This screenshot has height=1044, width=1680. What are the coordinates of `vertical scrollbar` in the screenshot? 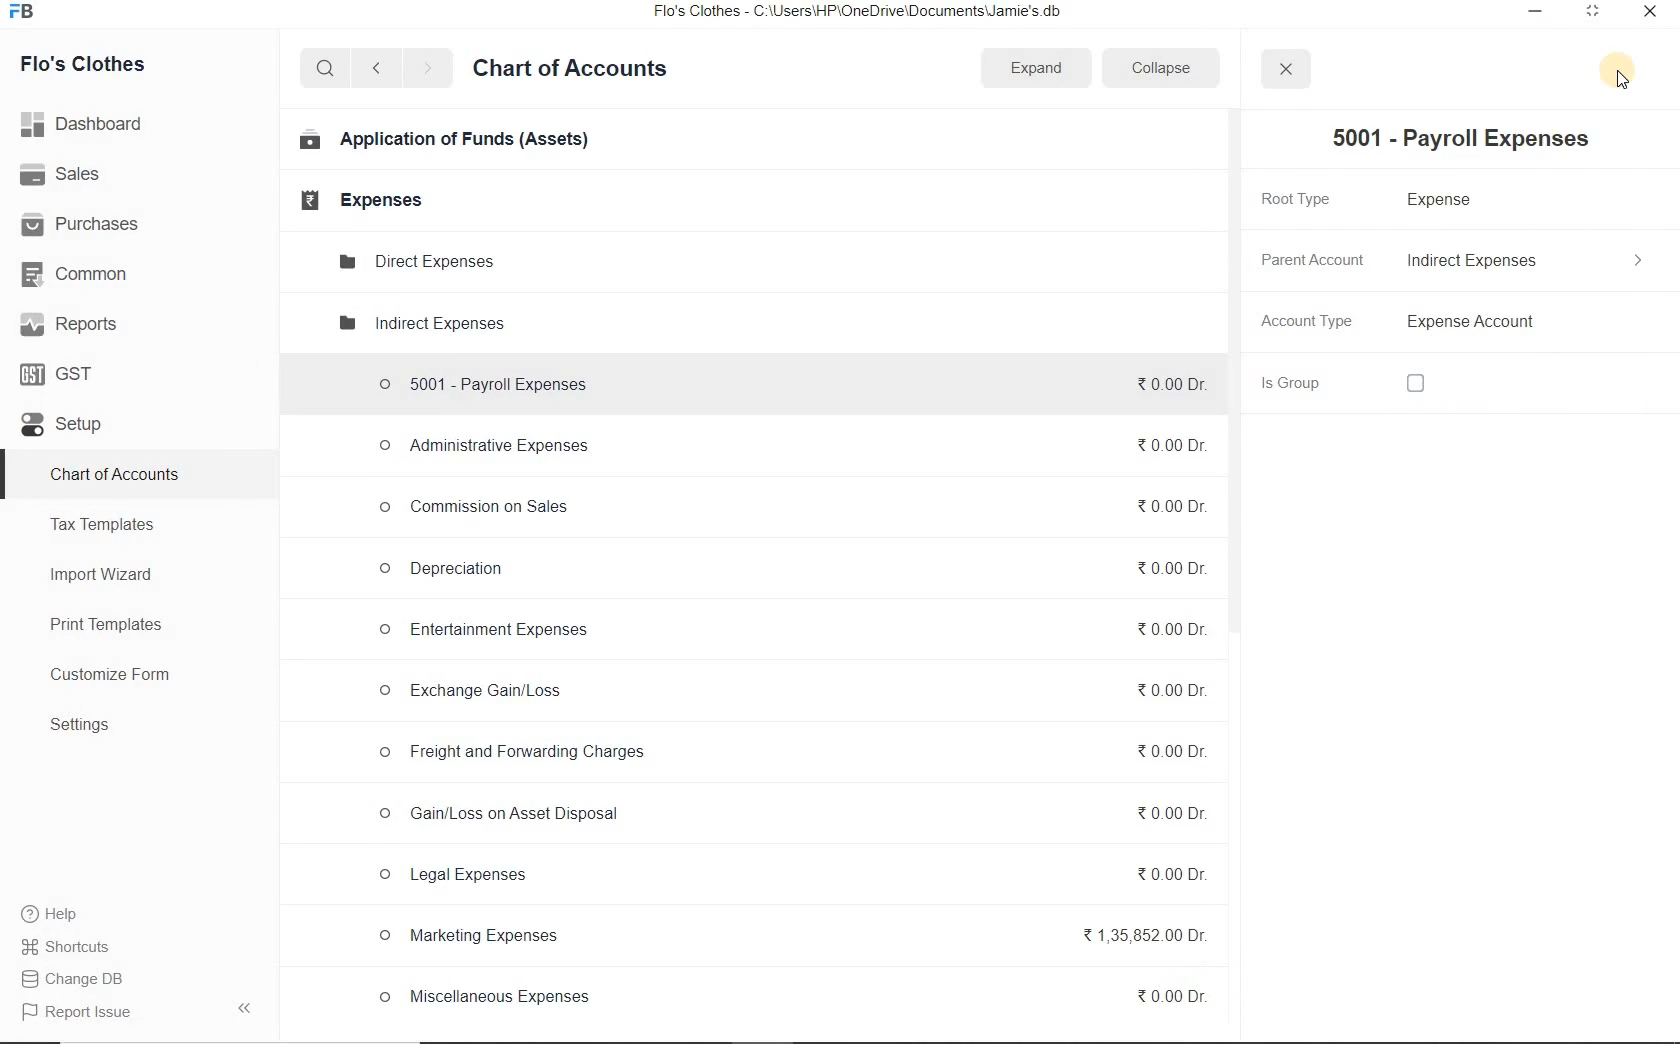 It's located at (1231, 373).